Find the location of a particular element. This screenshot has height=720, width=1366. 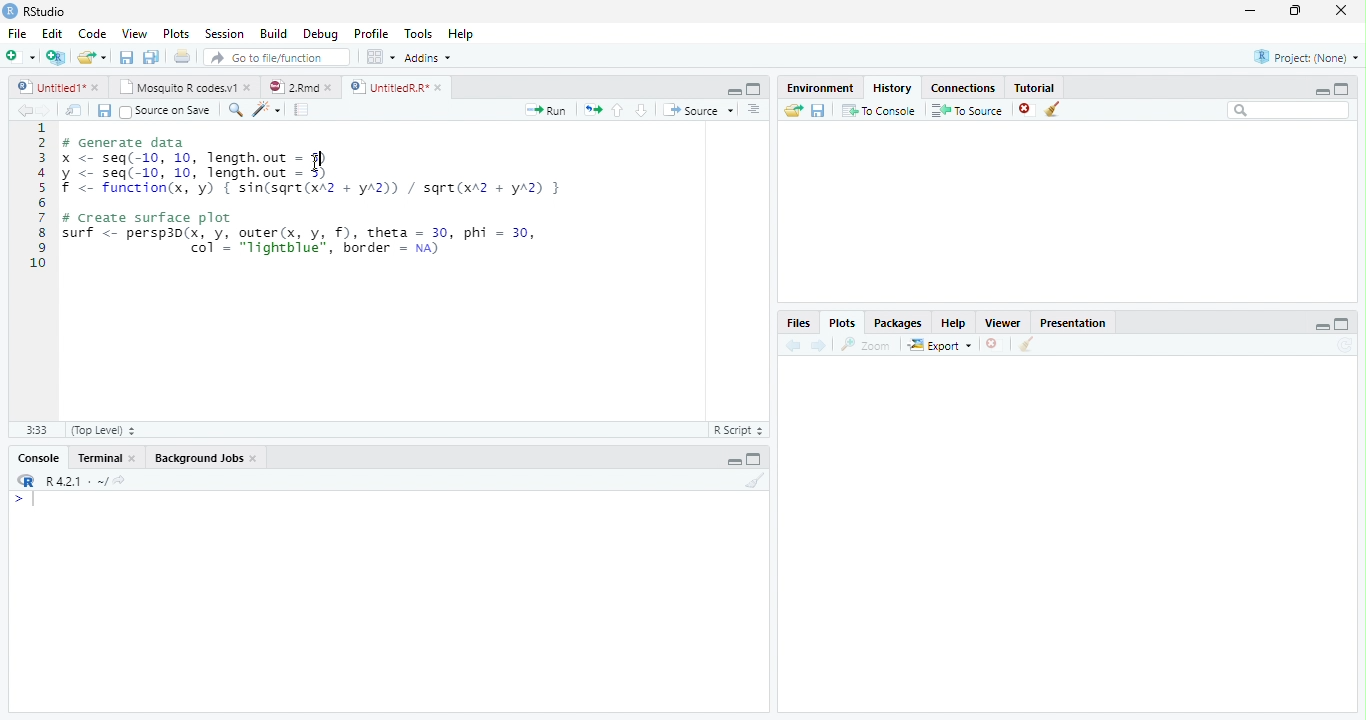

New line is located at coordinates (24, 502).